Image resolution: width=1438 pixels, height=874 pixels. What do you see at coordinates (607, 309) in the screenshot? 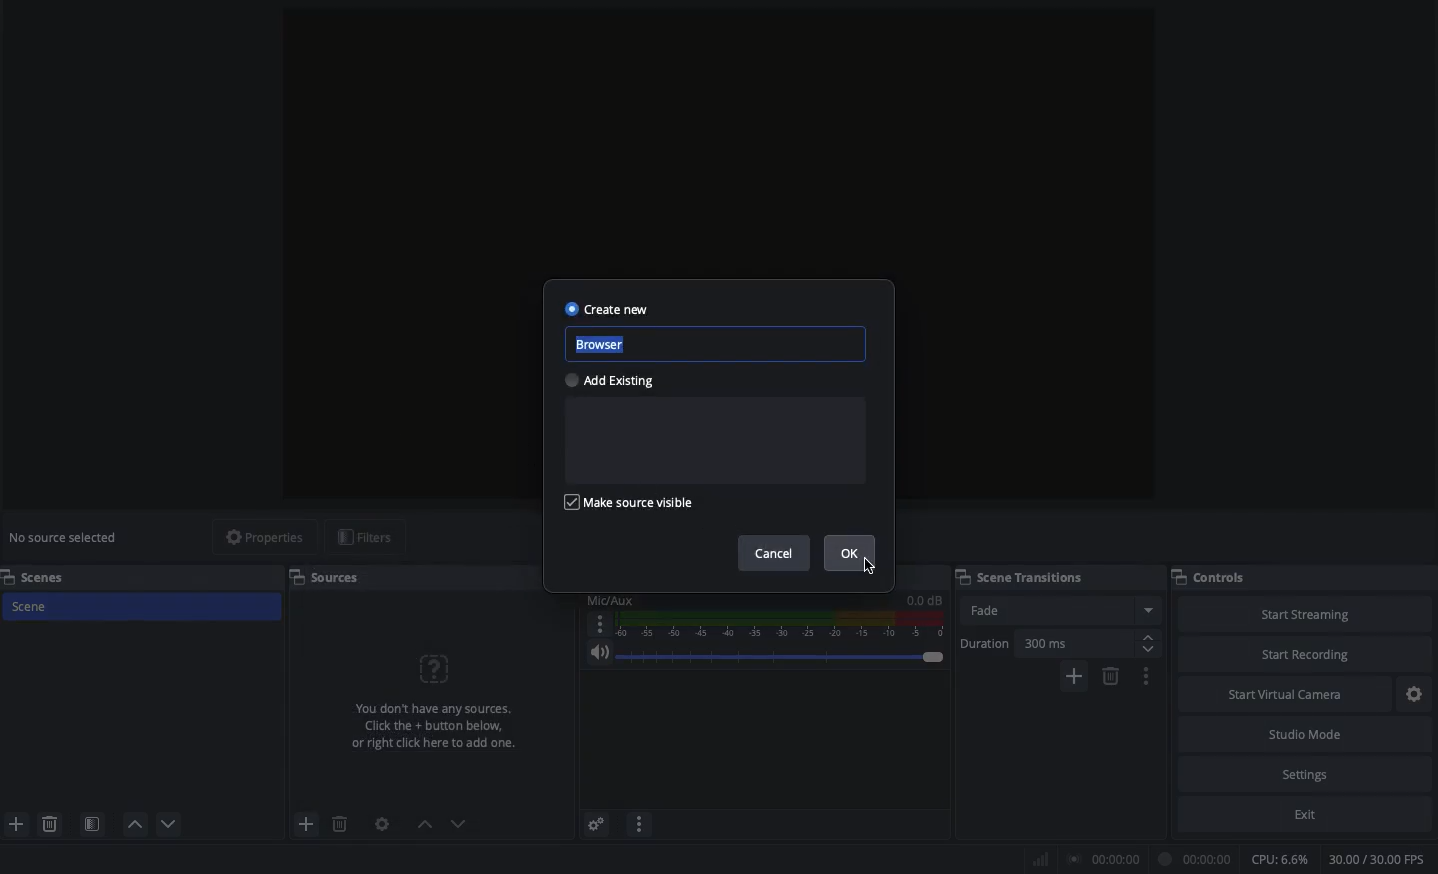
I see `Create new` at bounding box center [607, 309].